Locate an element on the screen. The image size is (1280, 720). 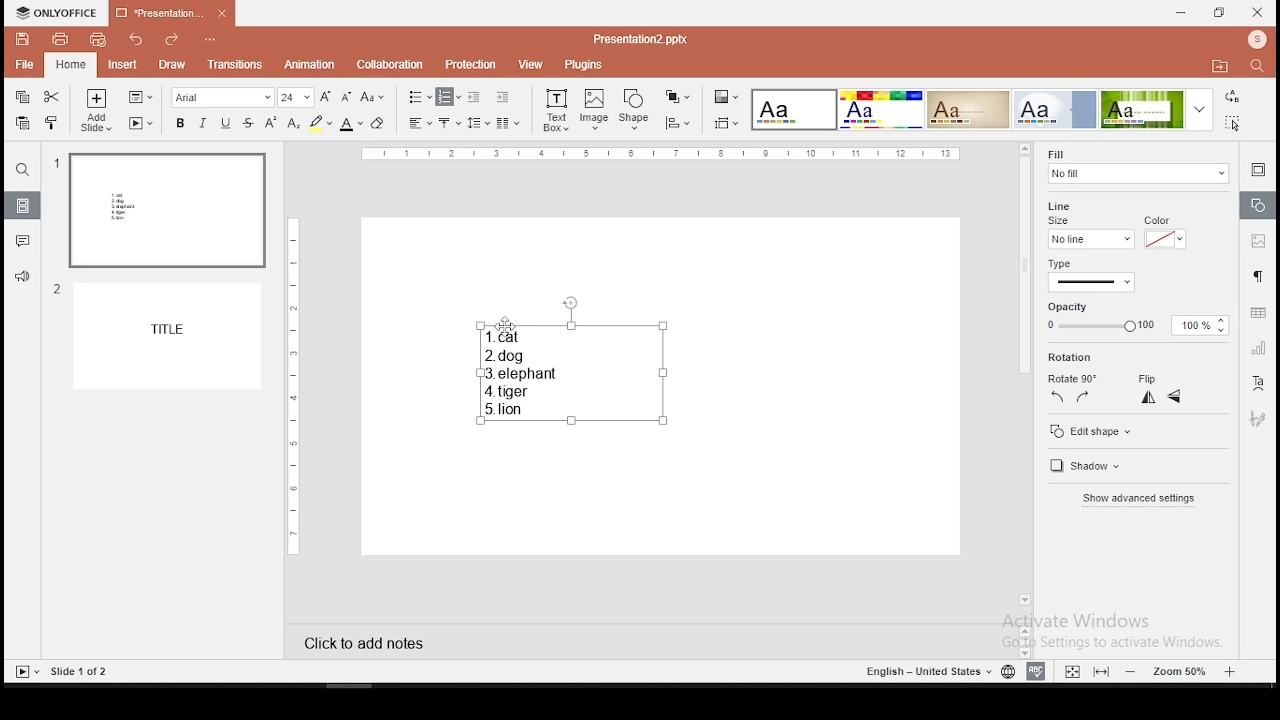
theme is located at coordinates (881, 110).